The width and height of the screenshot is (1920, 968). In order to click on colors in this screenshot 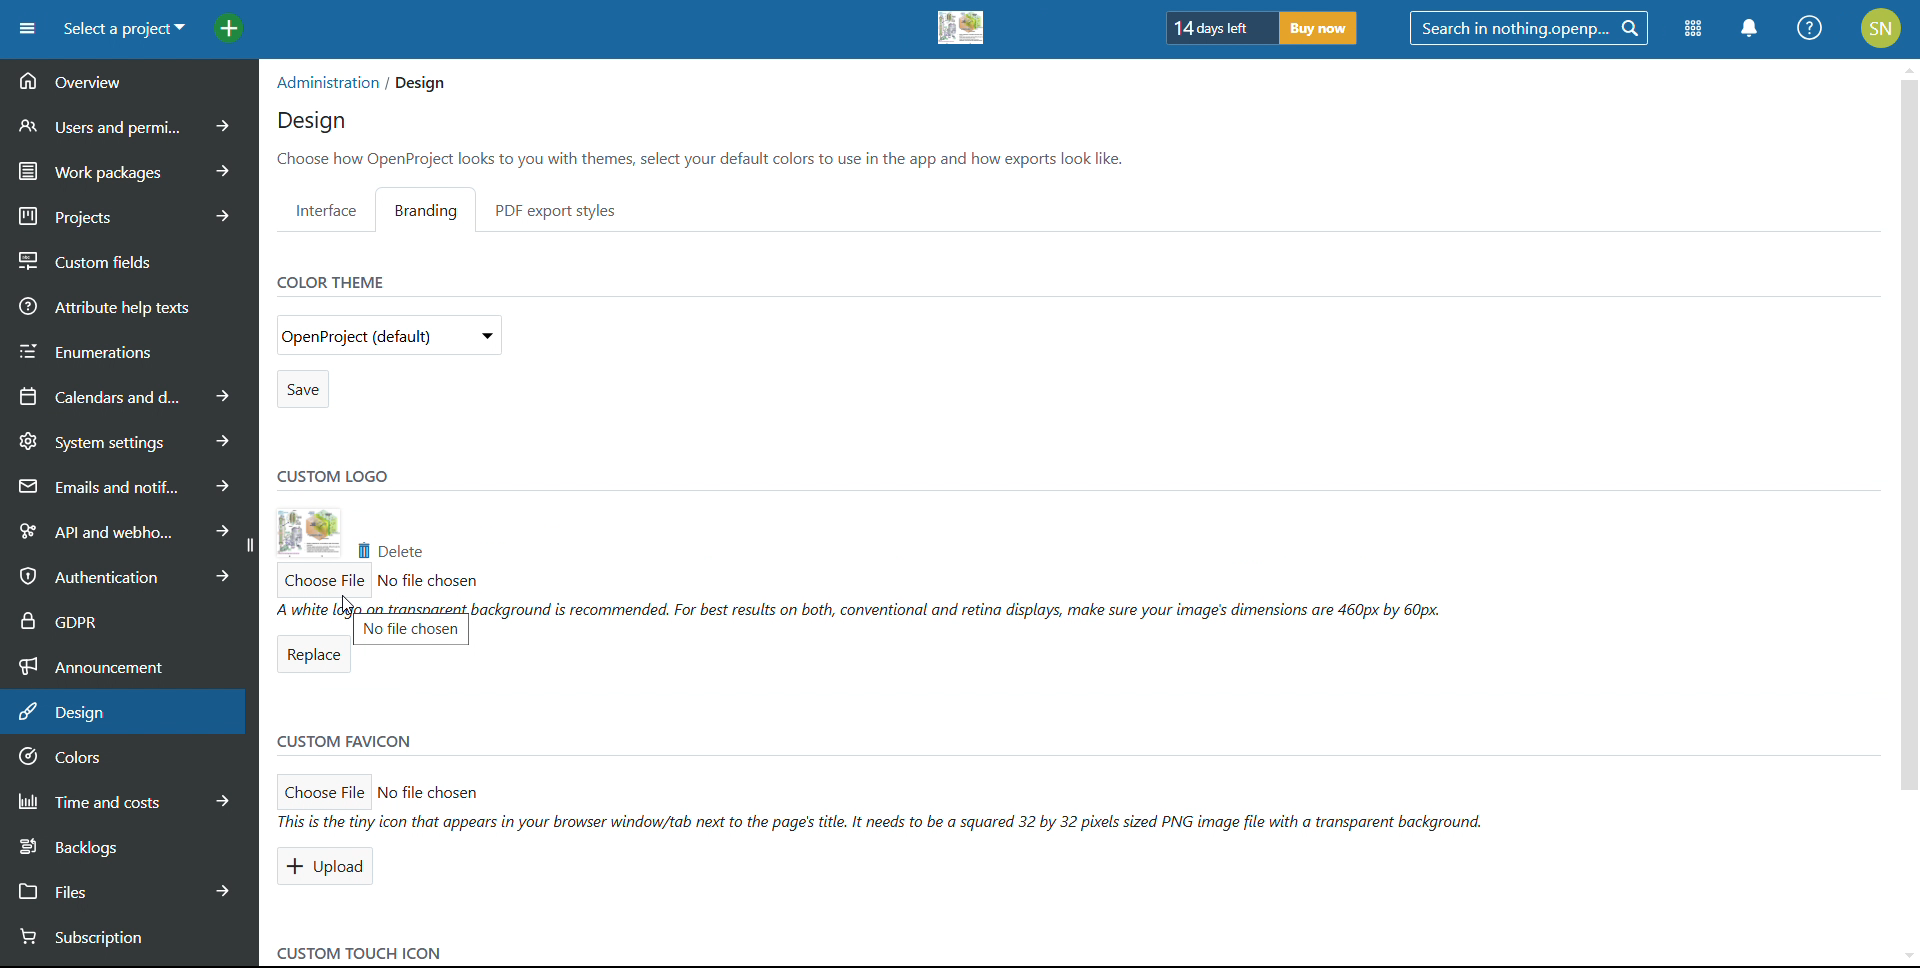, I will do `click(126, 758)`.